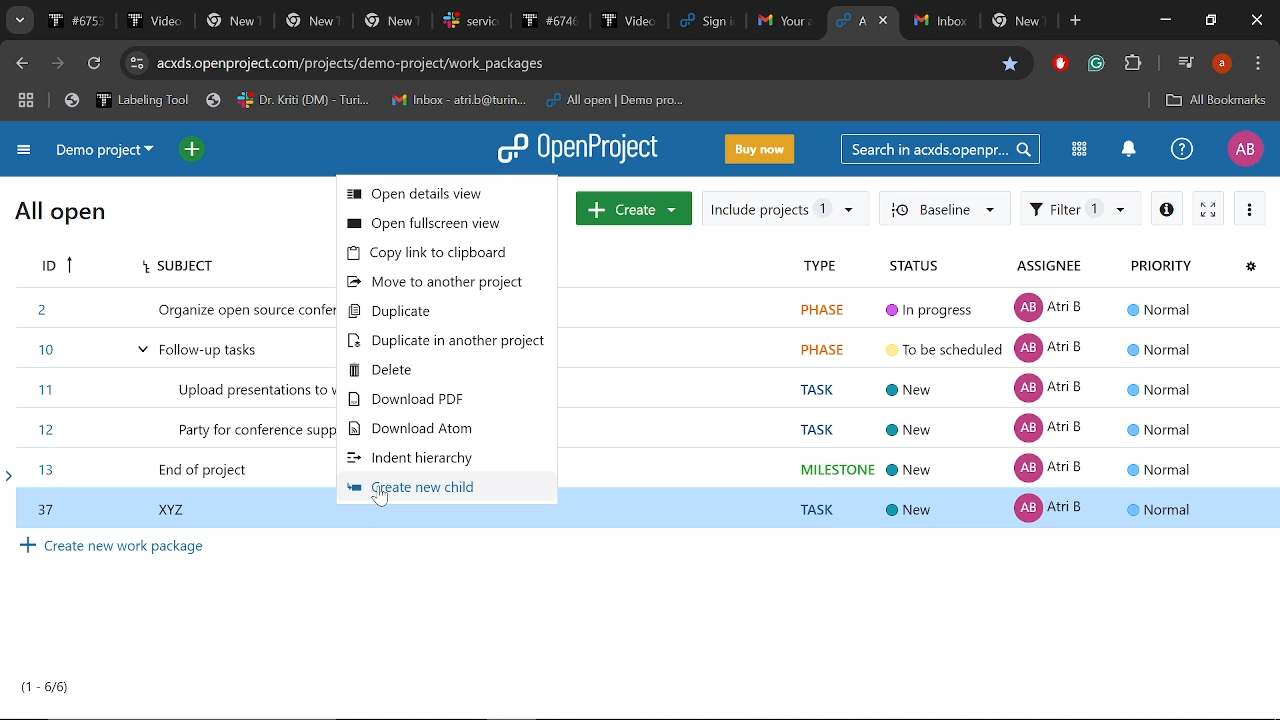  Describe the element at coordinates (921, 267) in the screenshot. I see `Status` at that location.